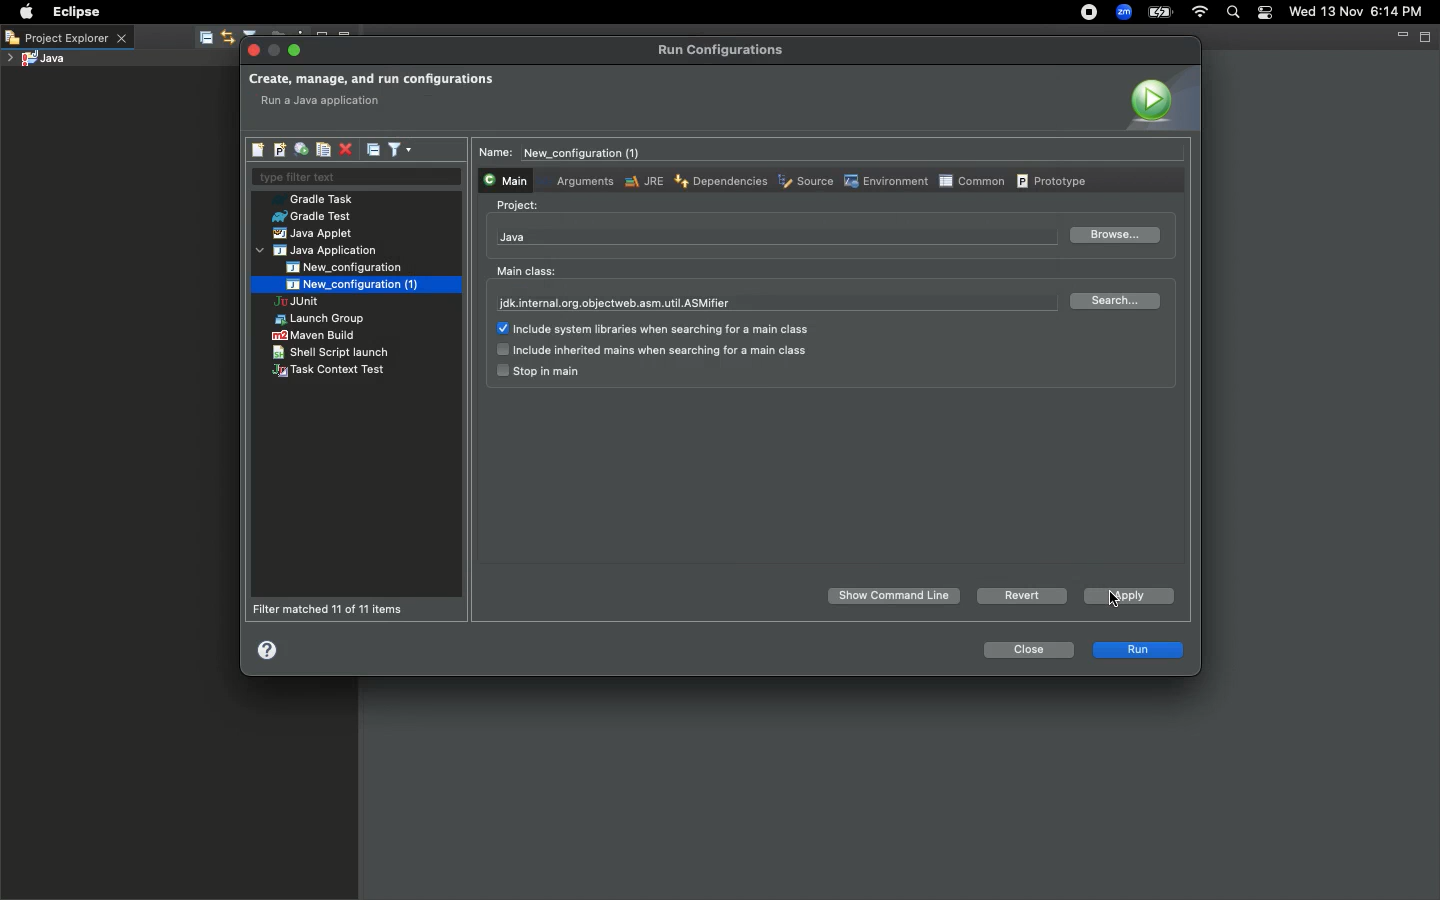  Describe the element at coordinates (719, 180) in the screenshot. I see `Dependencies` at that location.